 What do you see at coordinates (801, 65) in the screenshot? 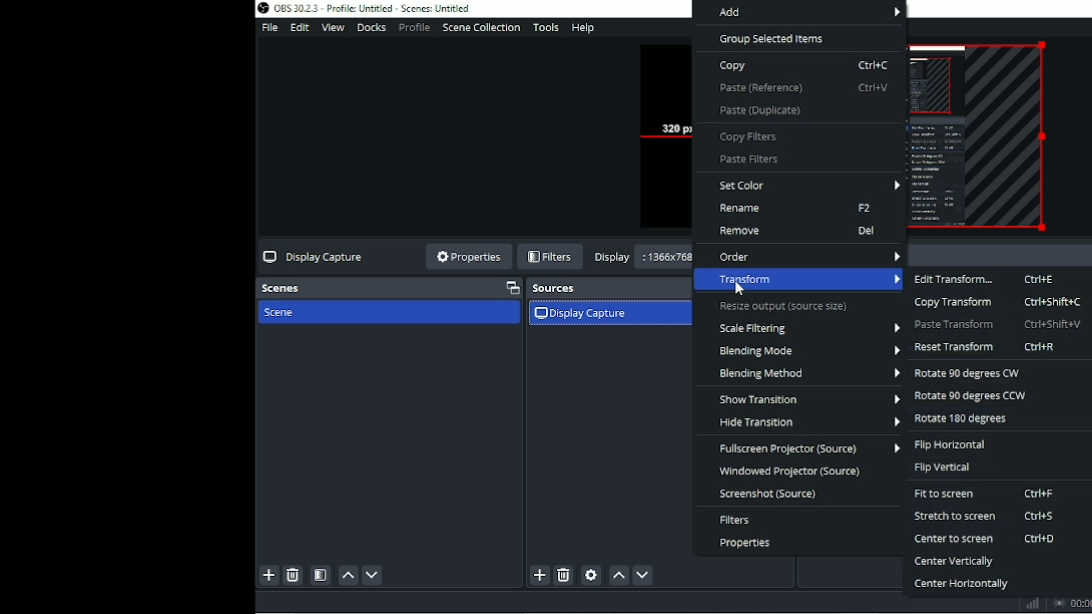
I see `Copy` at bounding box center [801, 65].